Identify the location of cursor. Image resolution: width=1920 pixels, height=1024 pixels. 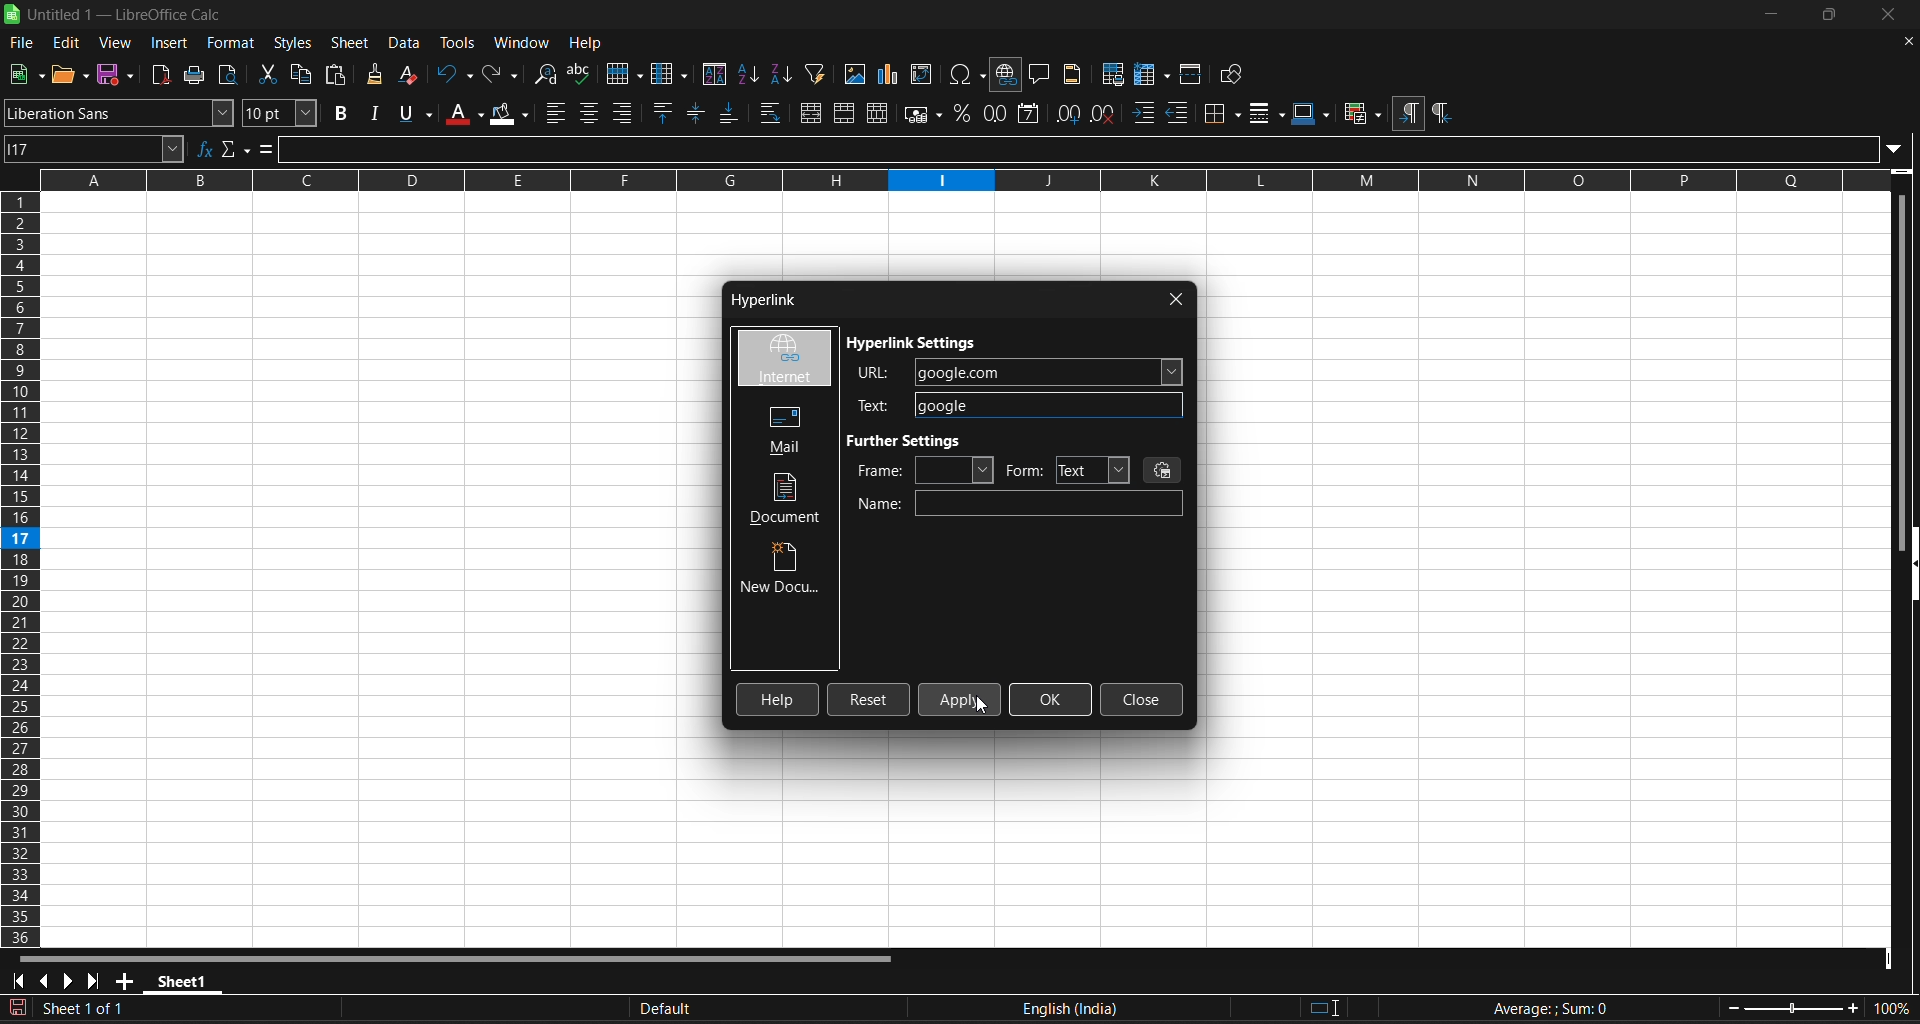
(981, 710).